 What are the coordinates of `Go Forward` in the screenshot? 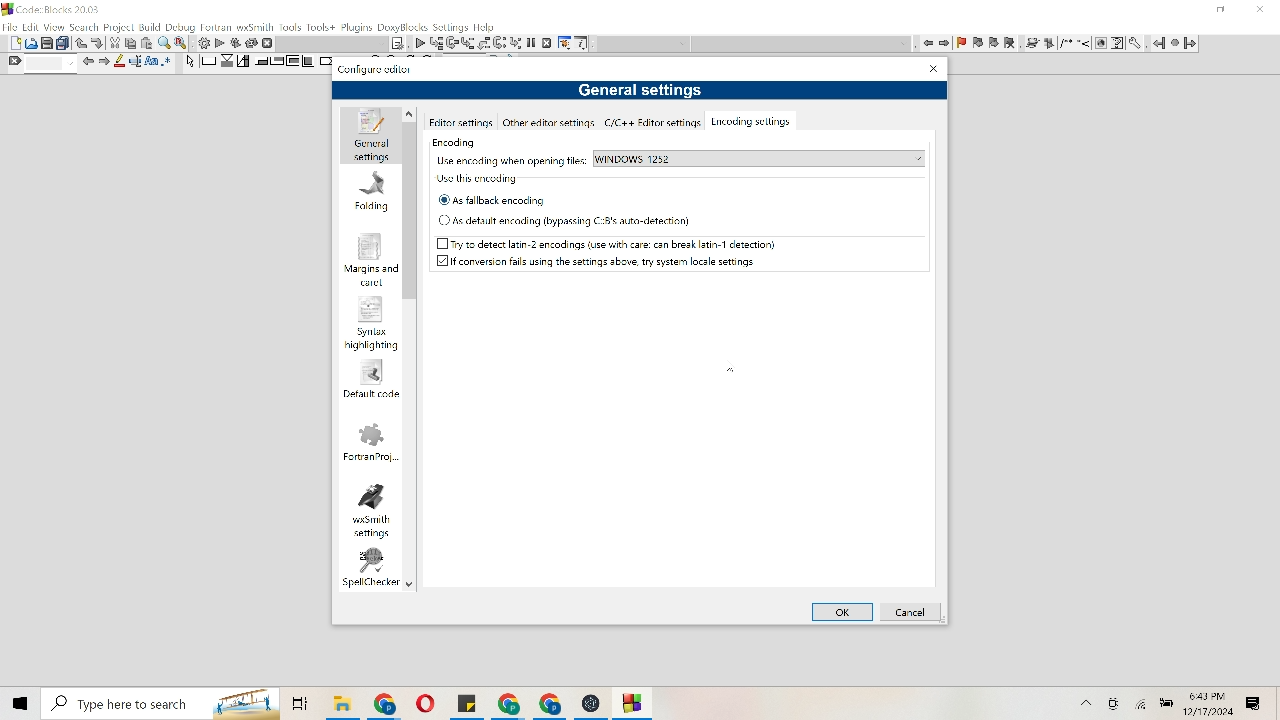 It's located at (1190, 43).